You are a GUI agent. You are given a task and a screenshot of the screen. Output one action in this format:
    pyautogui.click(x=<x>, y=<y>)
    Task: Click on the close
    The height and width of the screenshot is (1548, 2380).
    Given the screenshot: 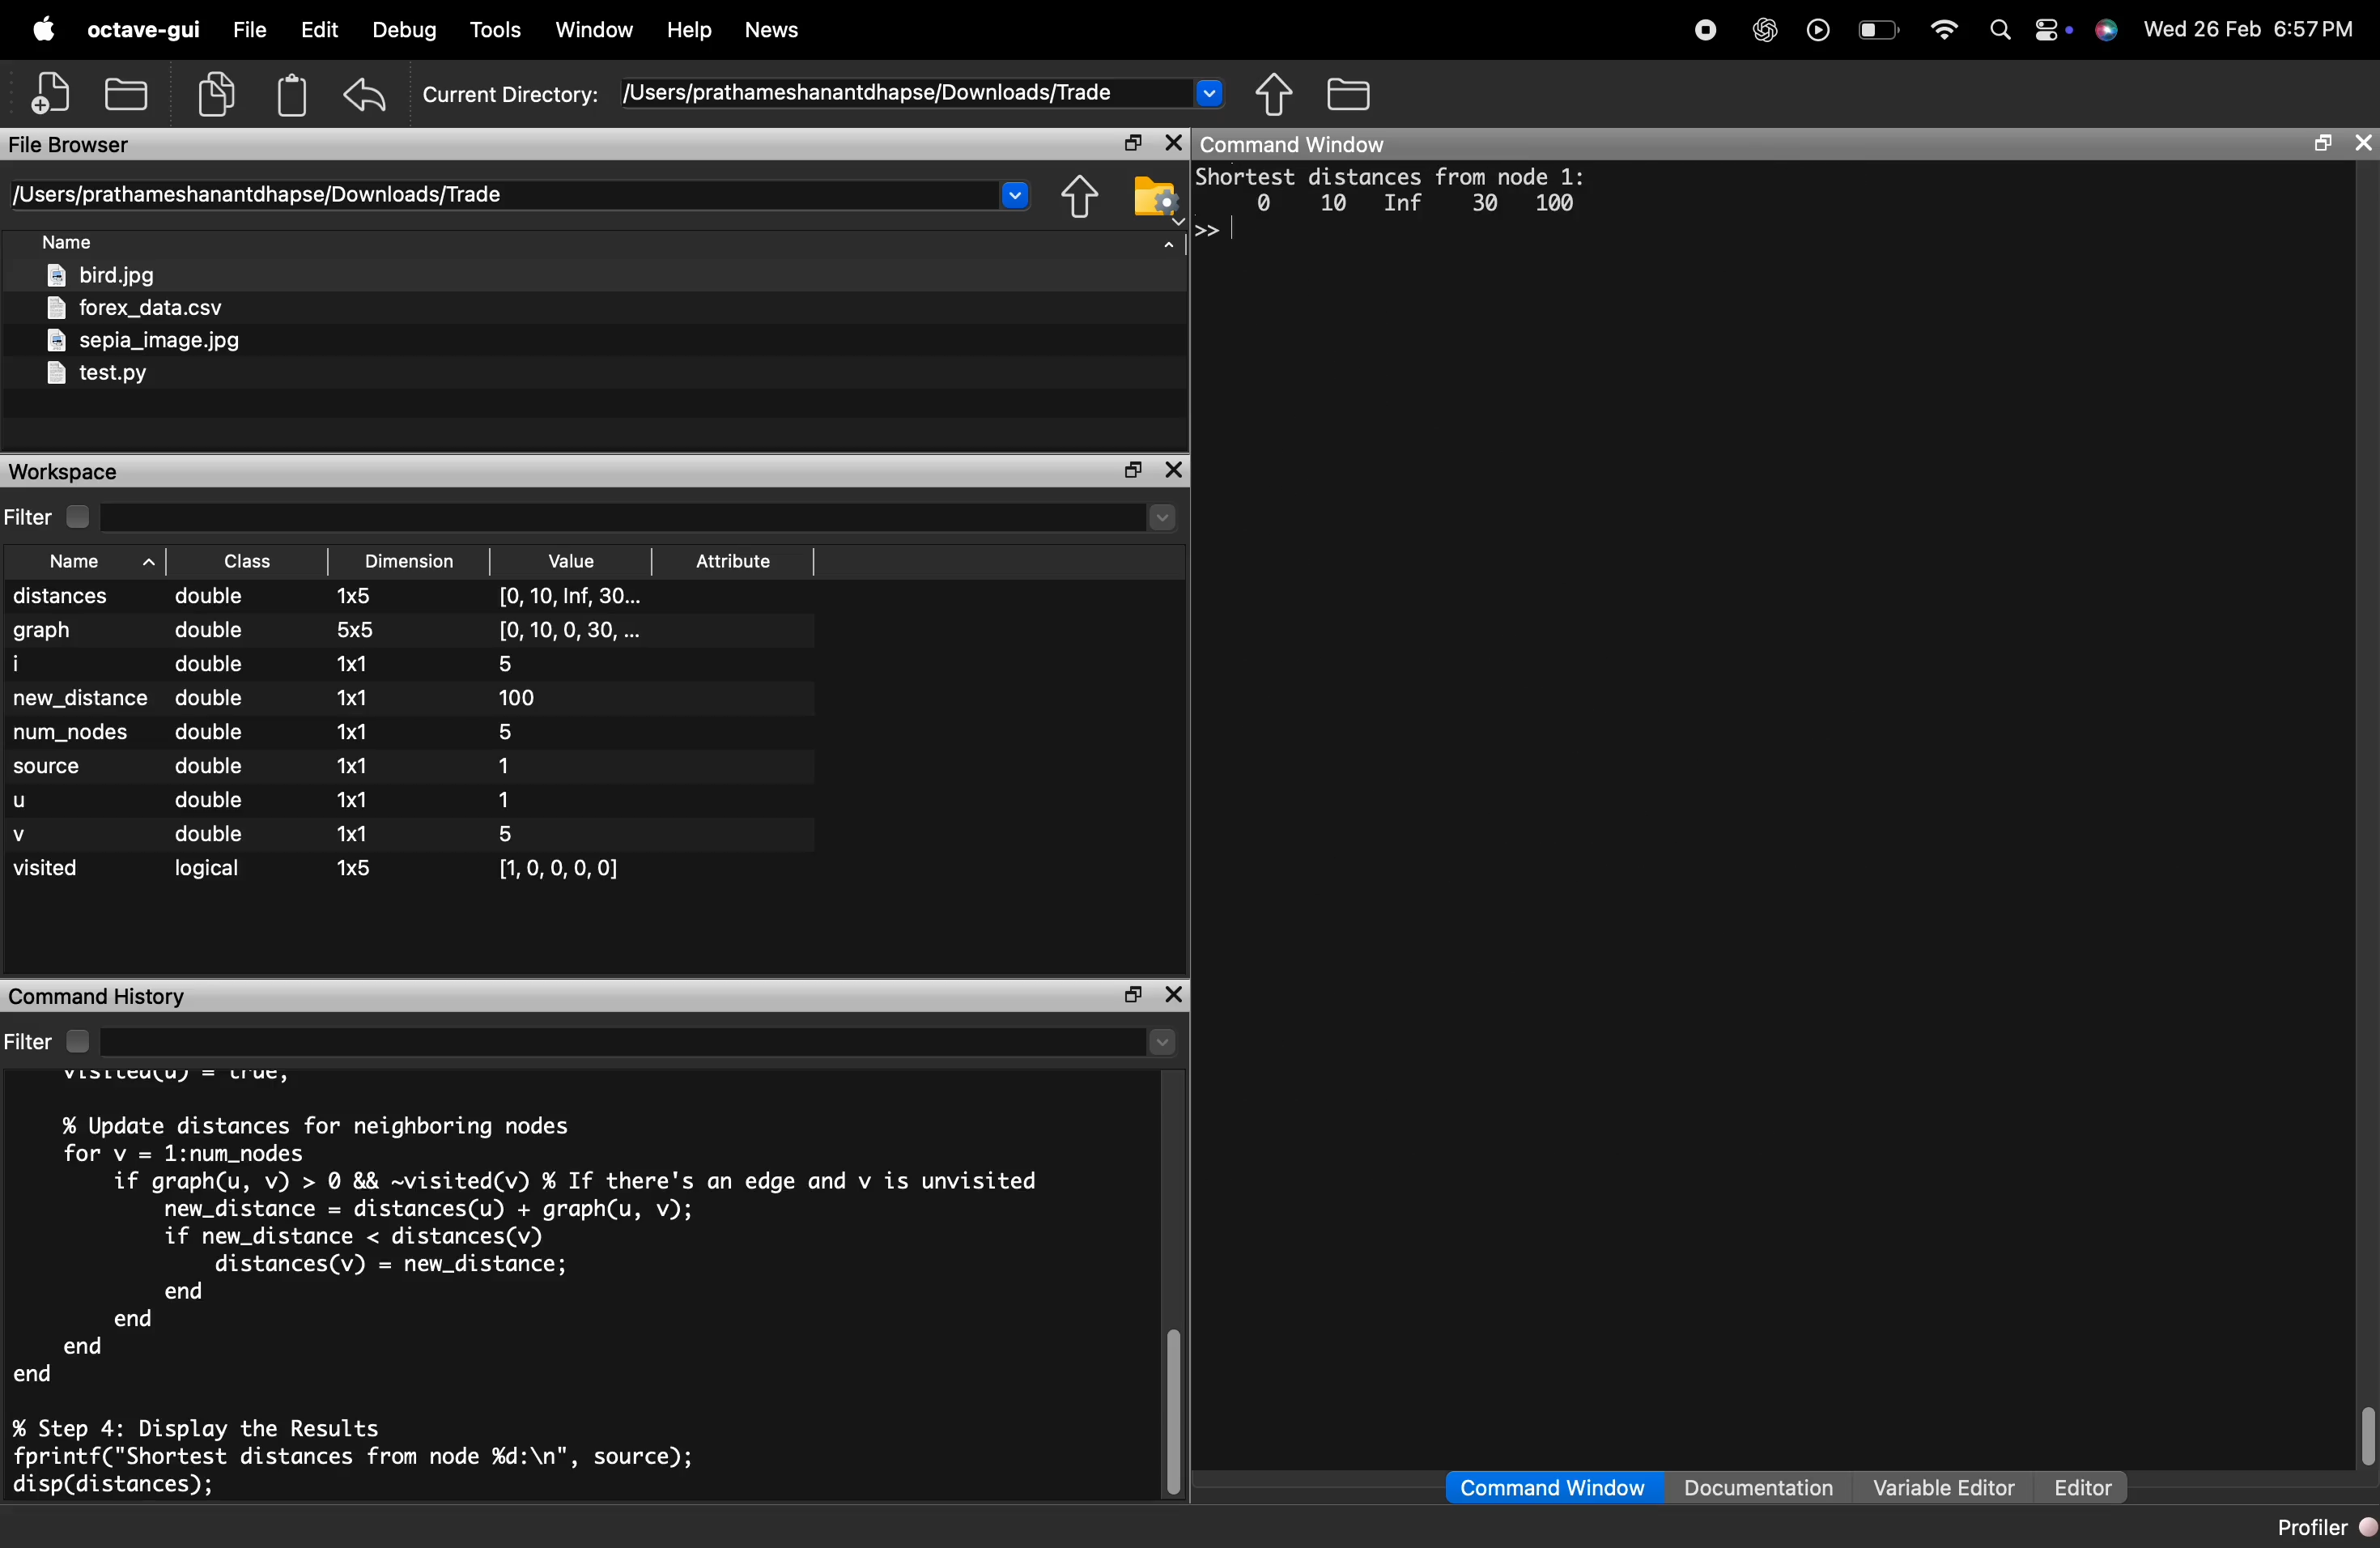 What is the action you would take?
    pyautogui.click(x=1175, y=996)
    